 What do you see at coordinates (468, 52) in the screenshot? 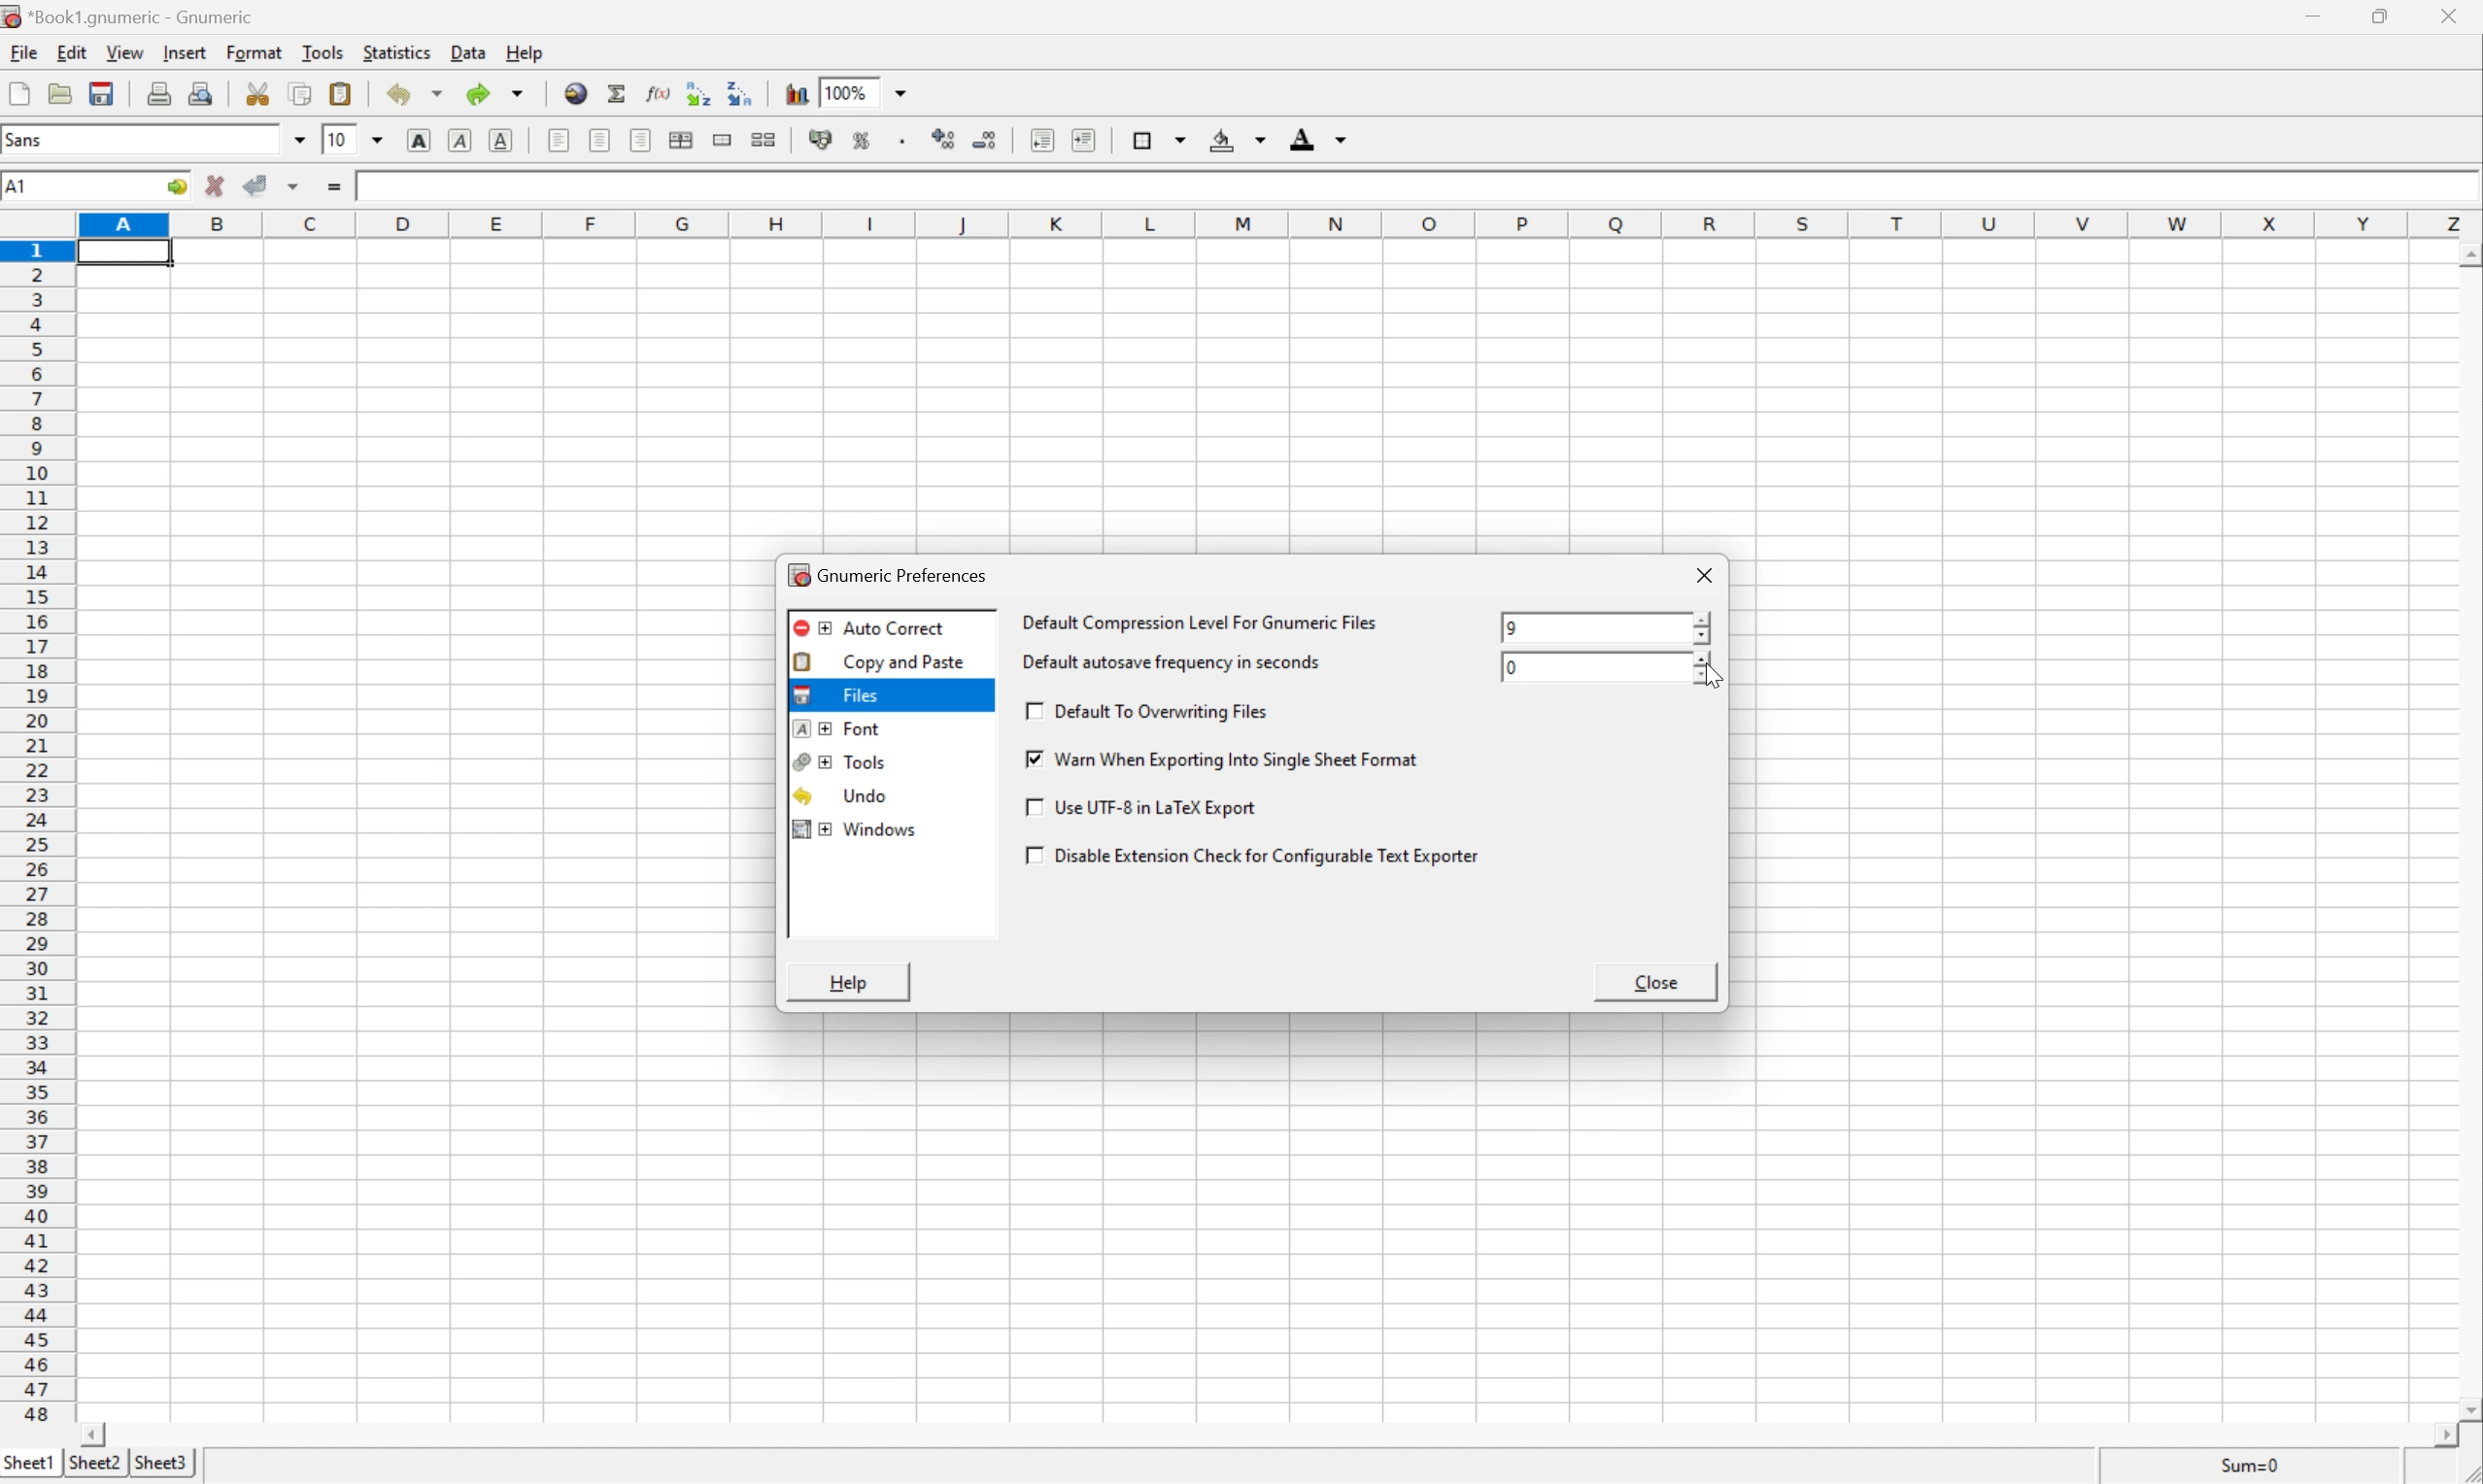
I see `data` at bounding box center [468, 52].